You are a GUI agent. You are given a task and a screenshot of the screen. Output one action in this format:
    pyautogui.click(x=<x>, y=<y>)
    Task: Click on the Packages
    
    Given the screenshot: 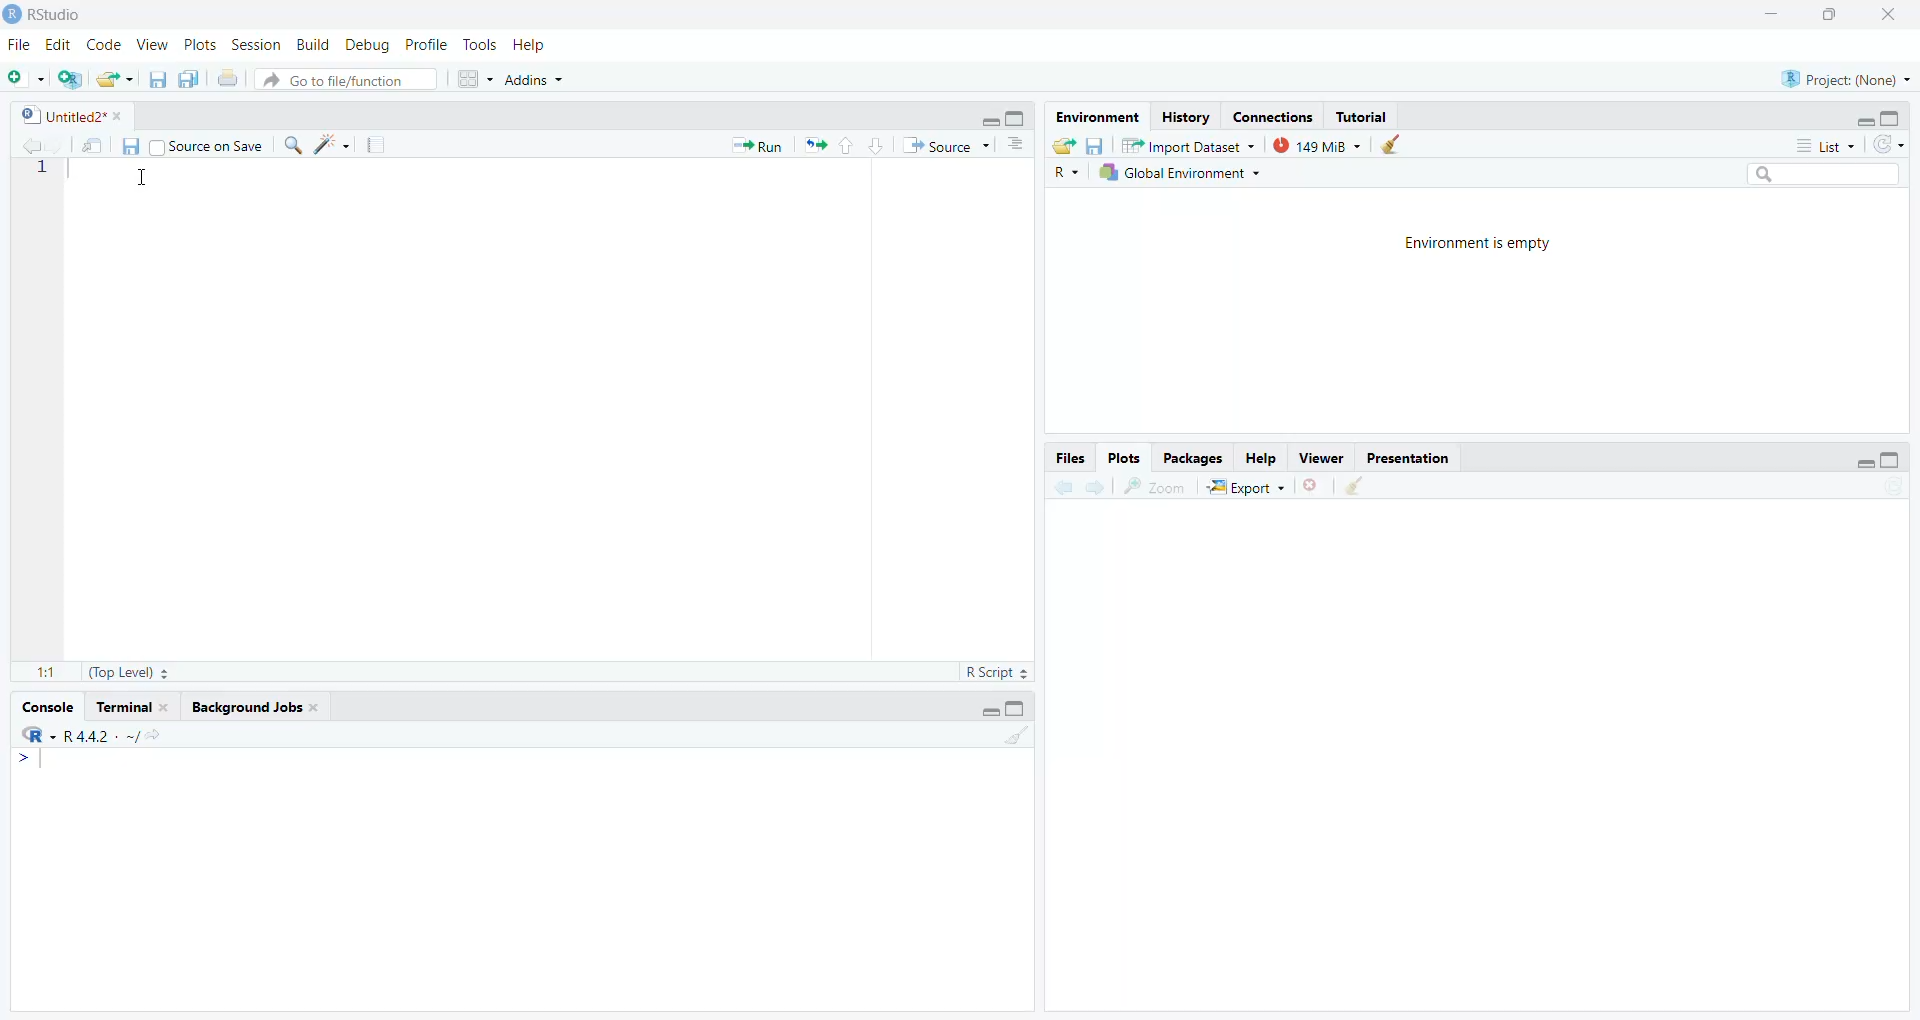 What is the action you would take?
    pyautogui.click(x=1197, y=455)
    